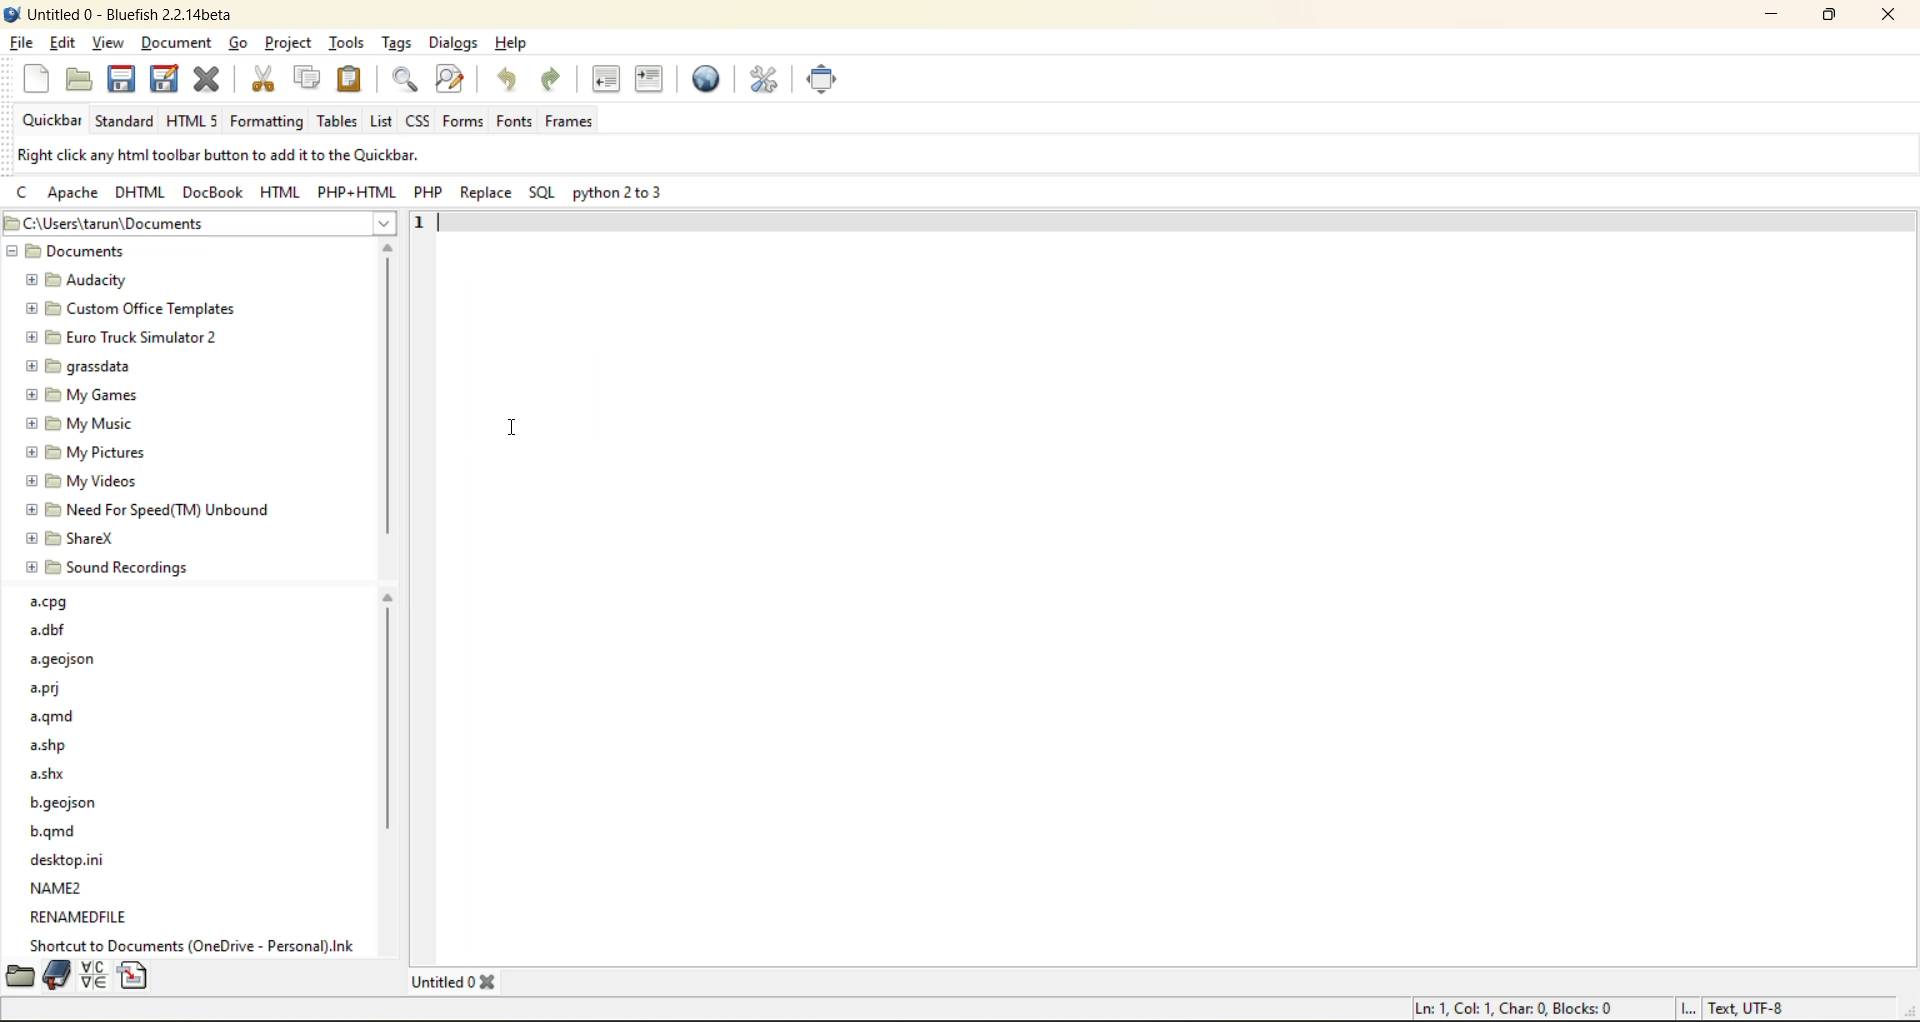 This screenshot has width=1920, height=1022. I want to click on Ln: 1, Col: 1, Char: 0, Blocks: 0, so click(1515, 1008).